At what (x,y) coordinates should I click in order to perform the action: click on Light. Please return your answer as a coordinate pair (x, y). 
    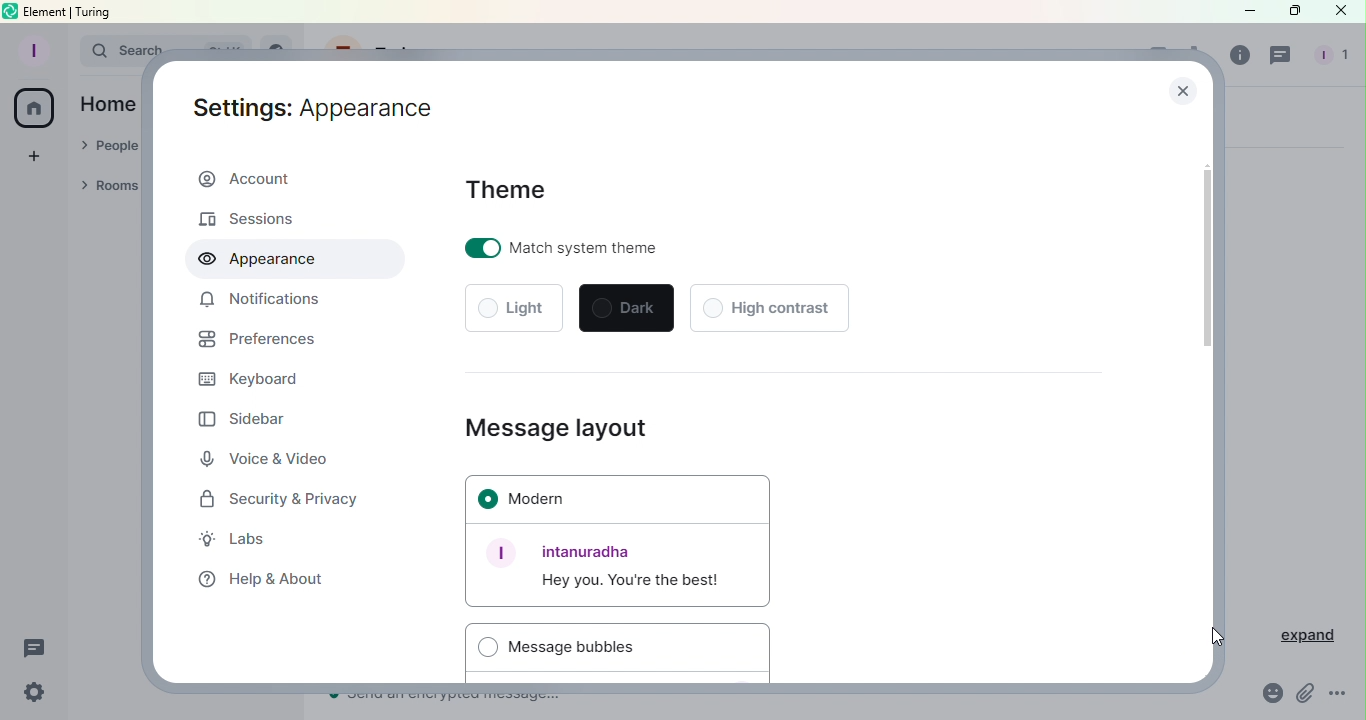
    Looking at the image, I should click on (515, 310).